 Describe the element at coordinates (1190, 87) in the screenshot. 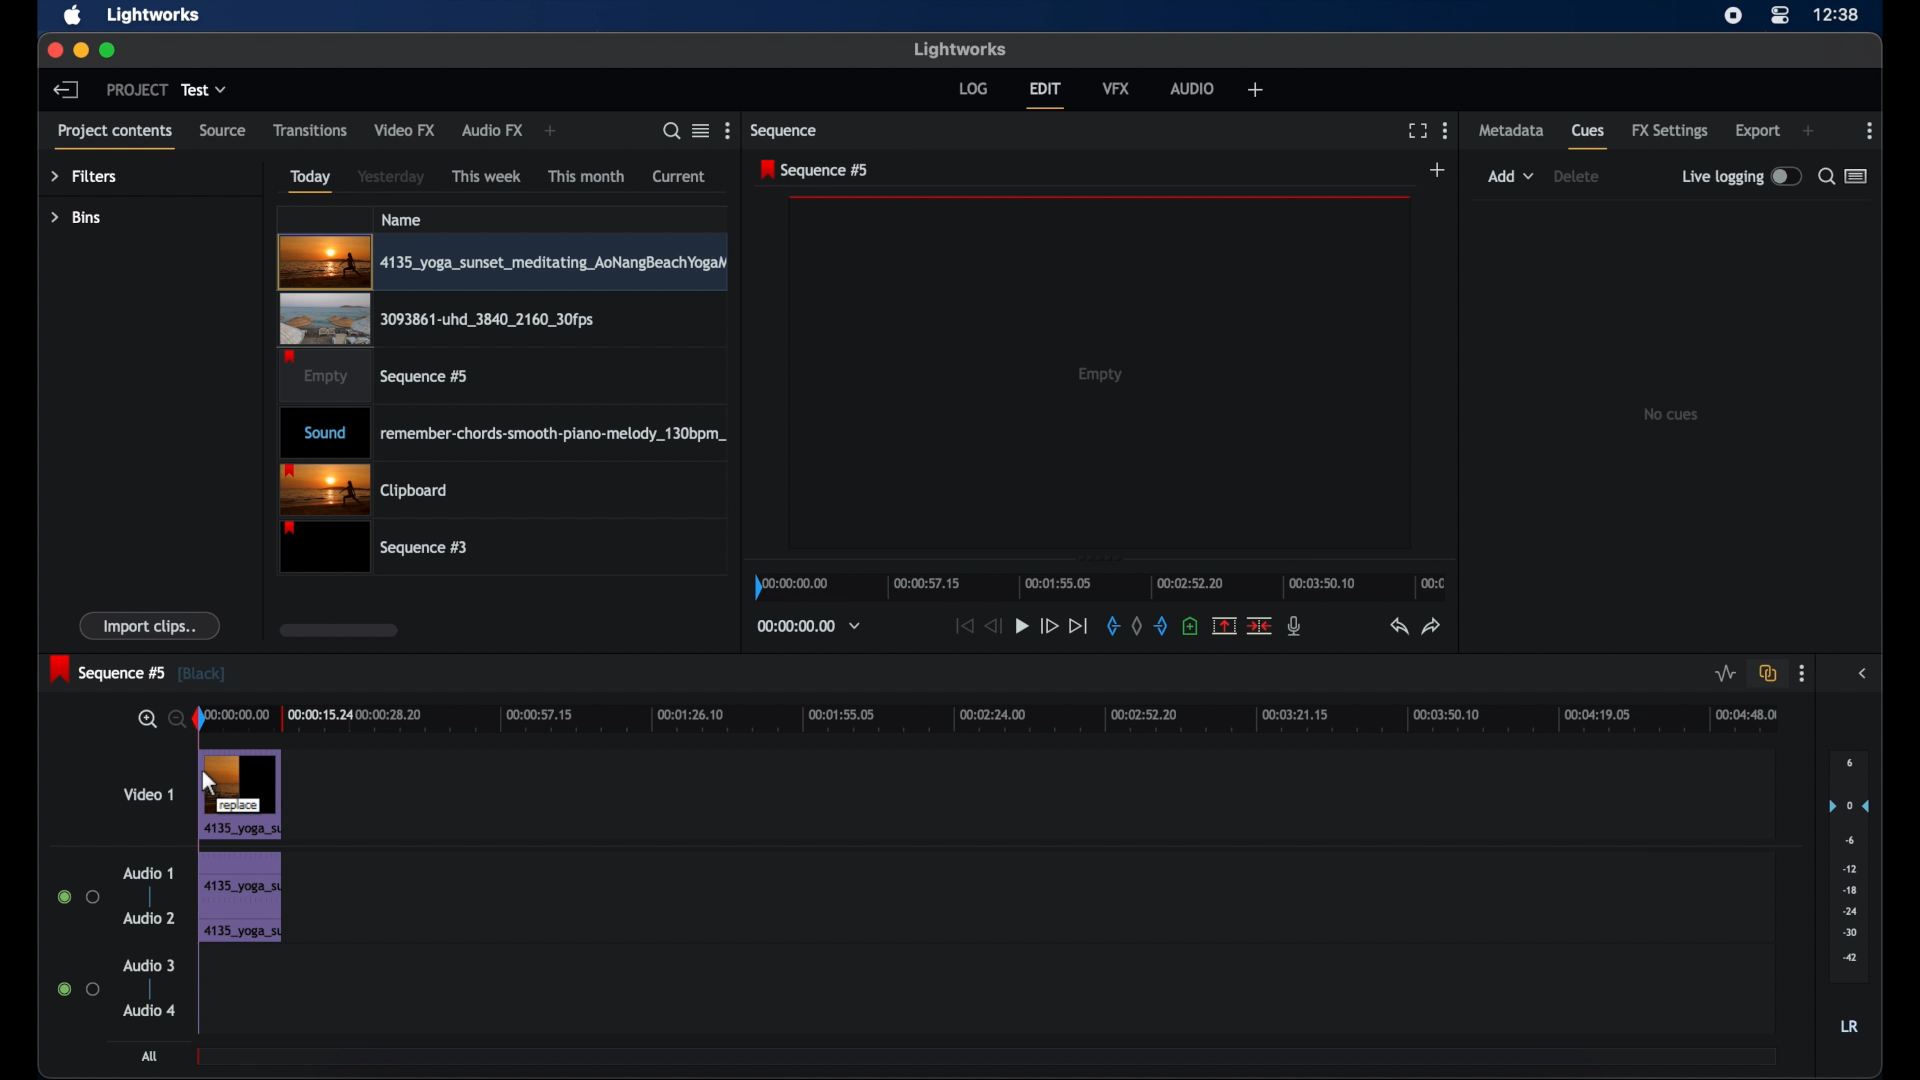

I see `audio` at that location.